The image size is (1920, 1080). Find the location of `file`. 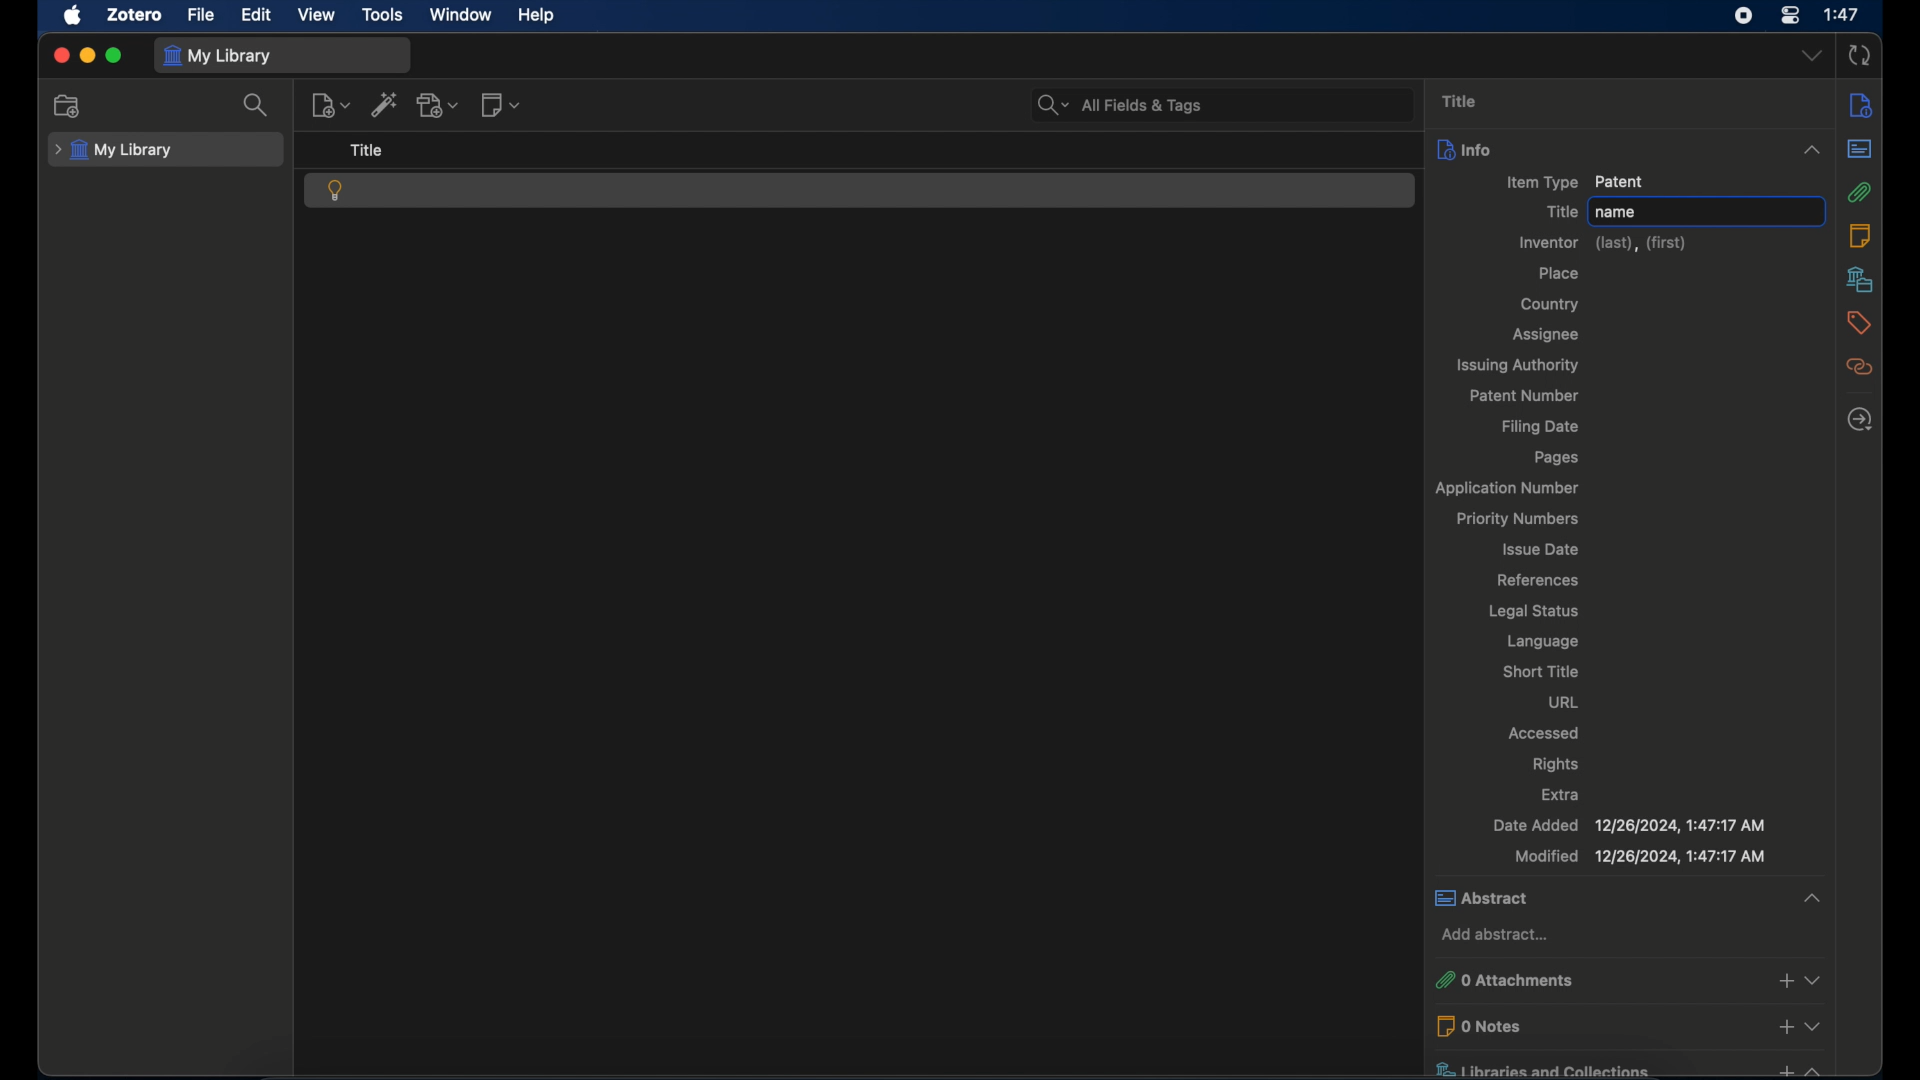

file is located at coordinates (203, 15).